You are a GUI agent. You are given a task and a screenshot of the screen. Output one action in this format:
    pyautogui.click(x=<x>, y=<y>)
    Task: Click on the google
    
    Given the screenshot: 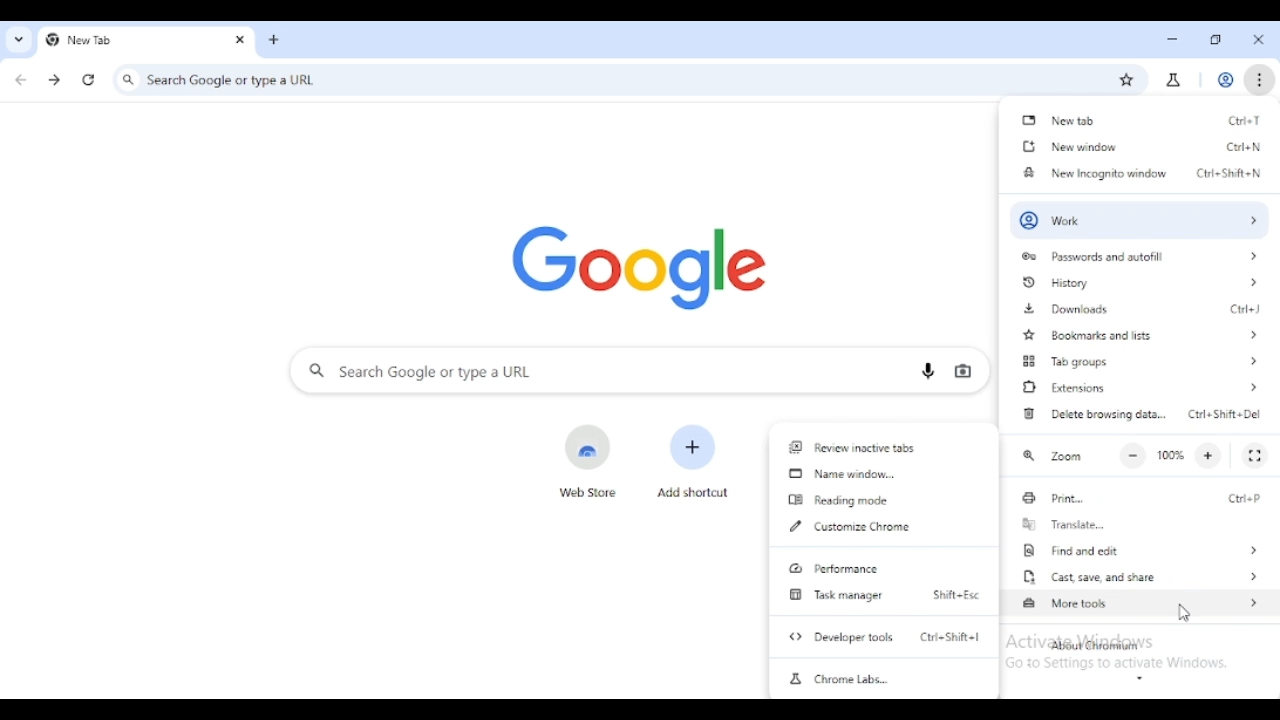 What is the action you would take?
    pyautogui.click(x=638, y=263)
    